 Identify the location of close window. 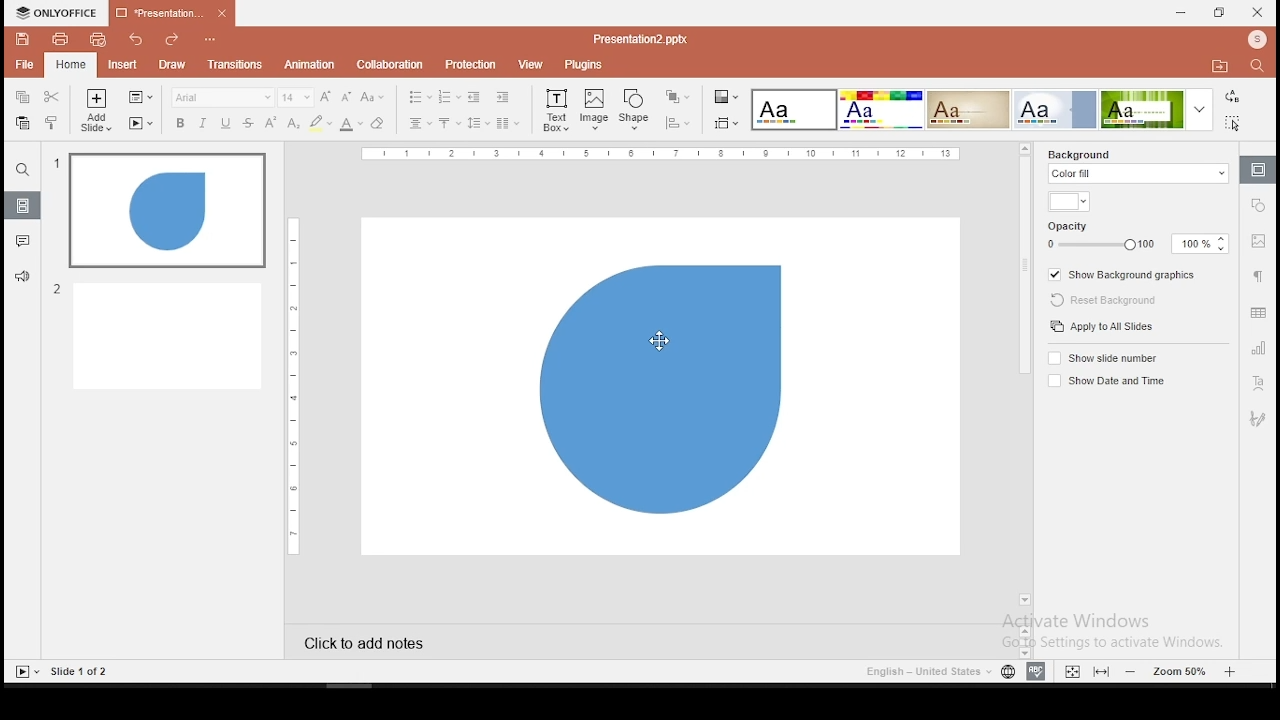
(1258, 12).